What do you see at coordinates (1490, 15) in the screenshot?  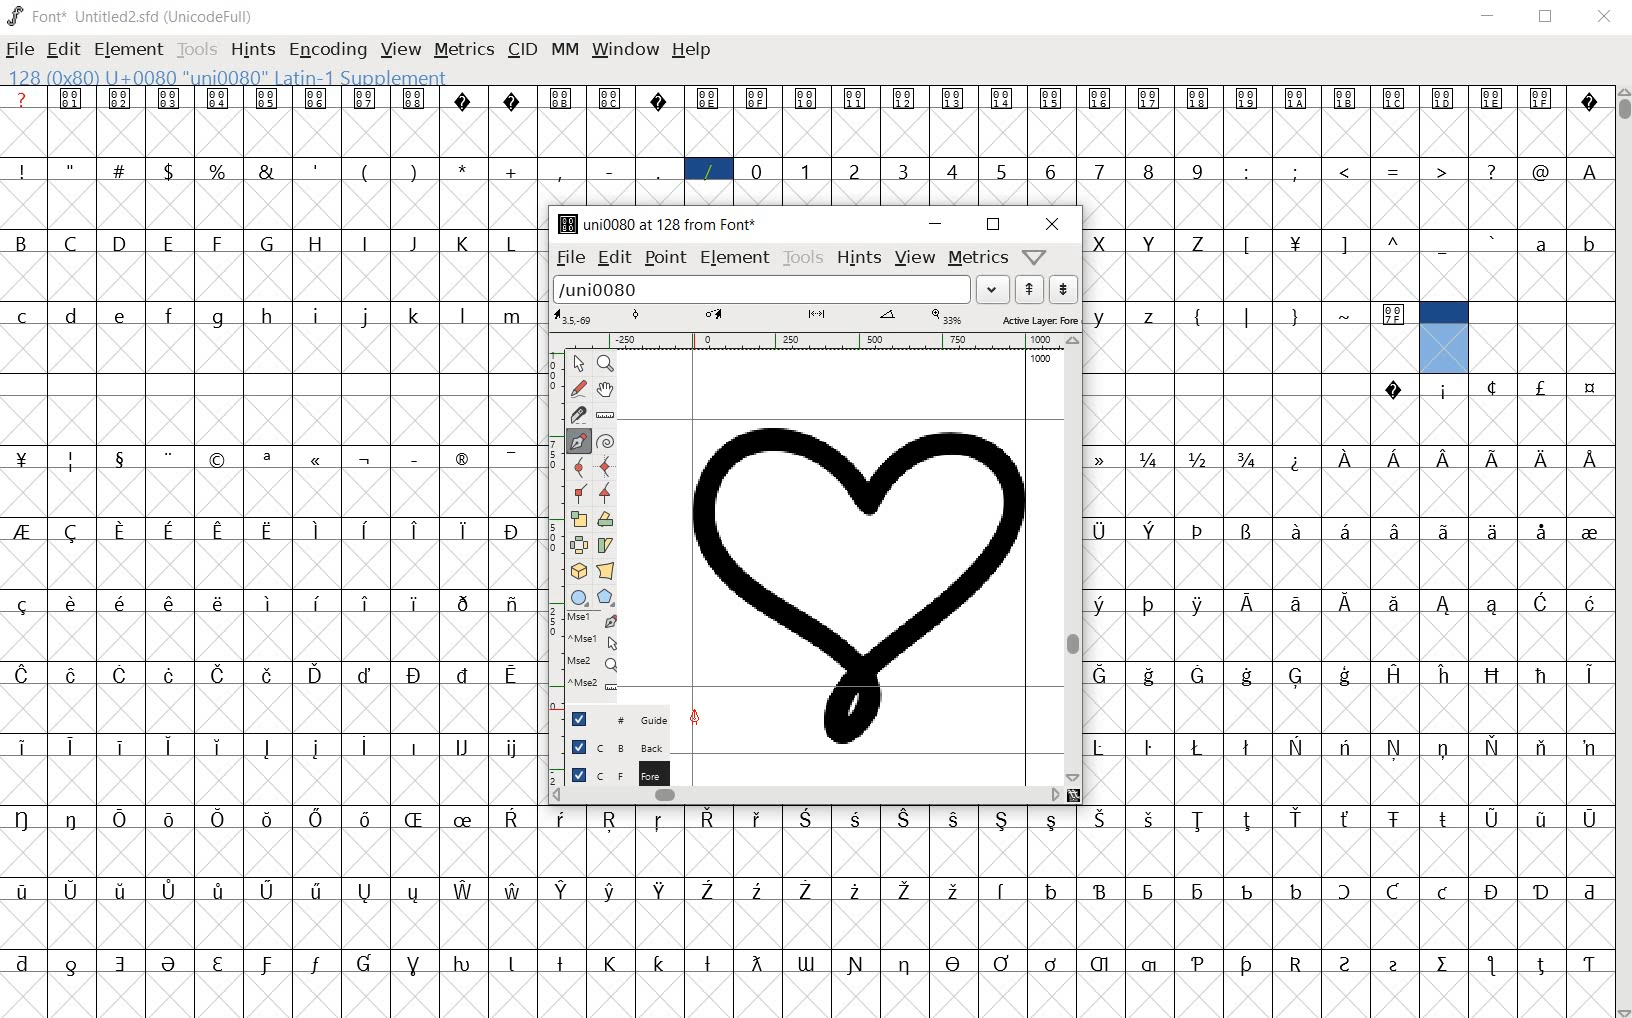 I see `MINIMIZE` at bounding box center [1490, 15].